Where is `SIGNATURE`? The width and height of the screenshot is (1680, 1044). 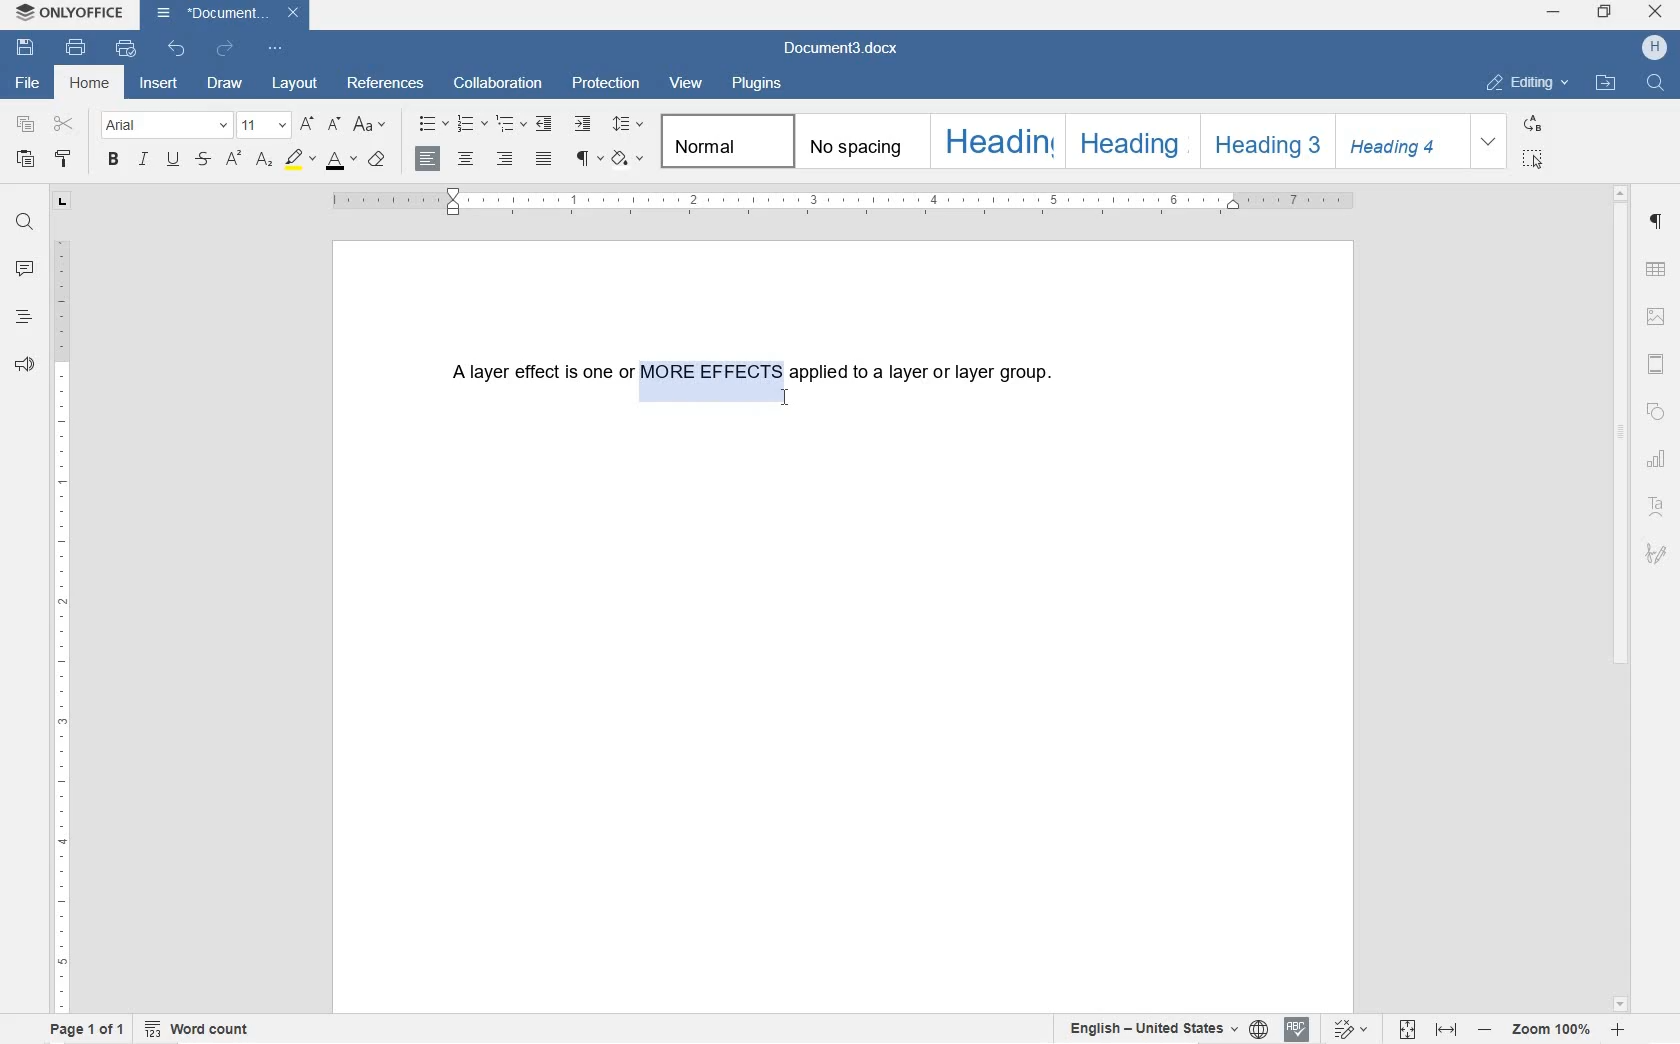 SIGNATURE is located at coordinates (1657, 551).